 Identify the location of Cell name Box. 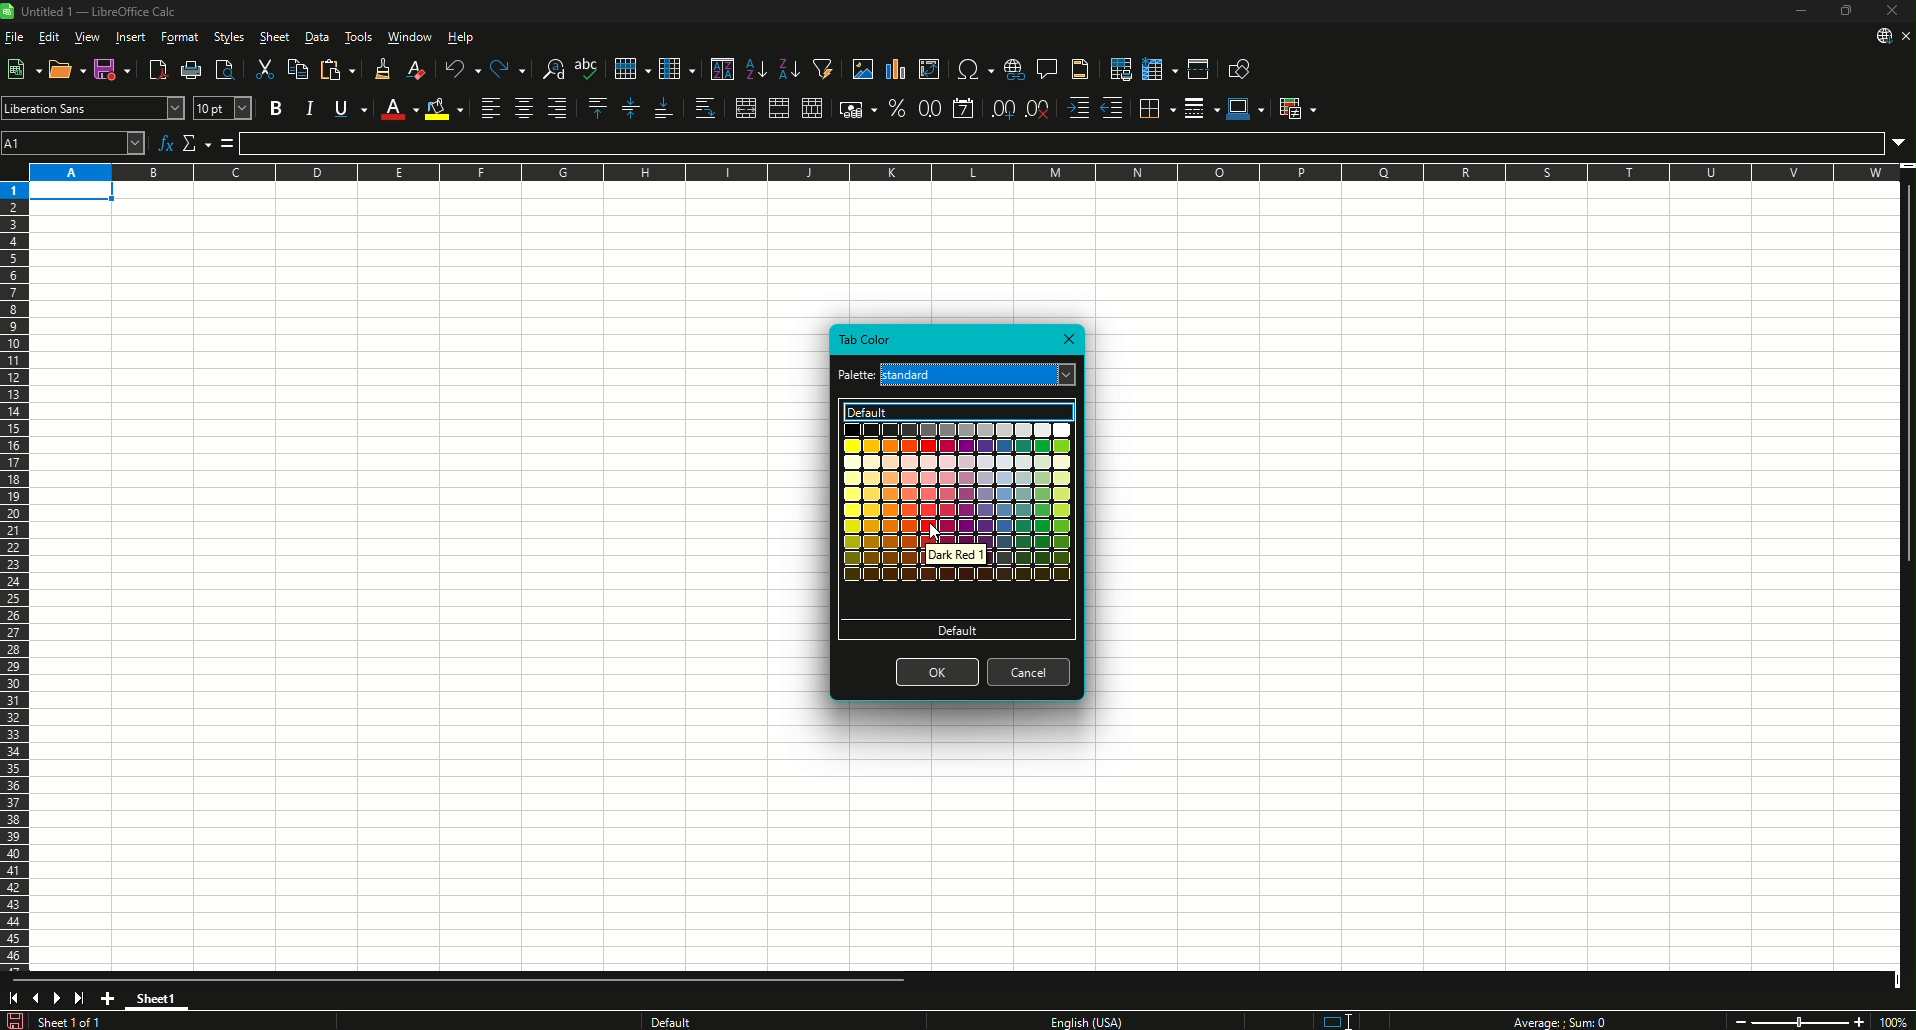
(73, 143).